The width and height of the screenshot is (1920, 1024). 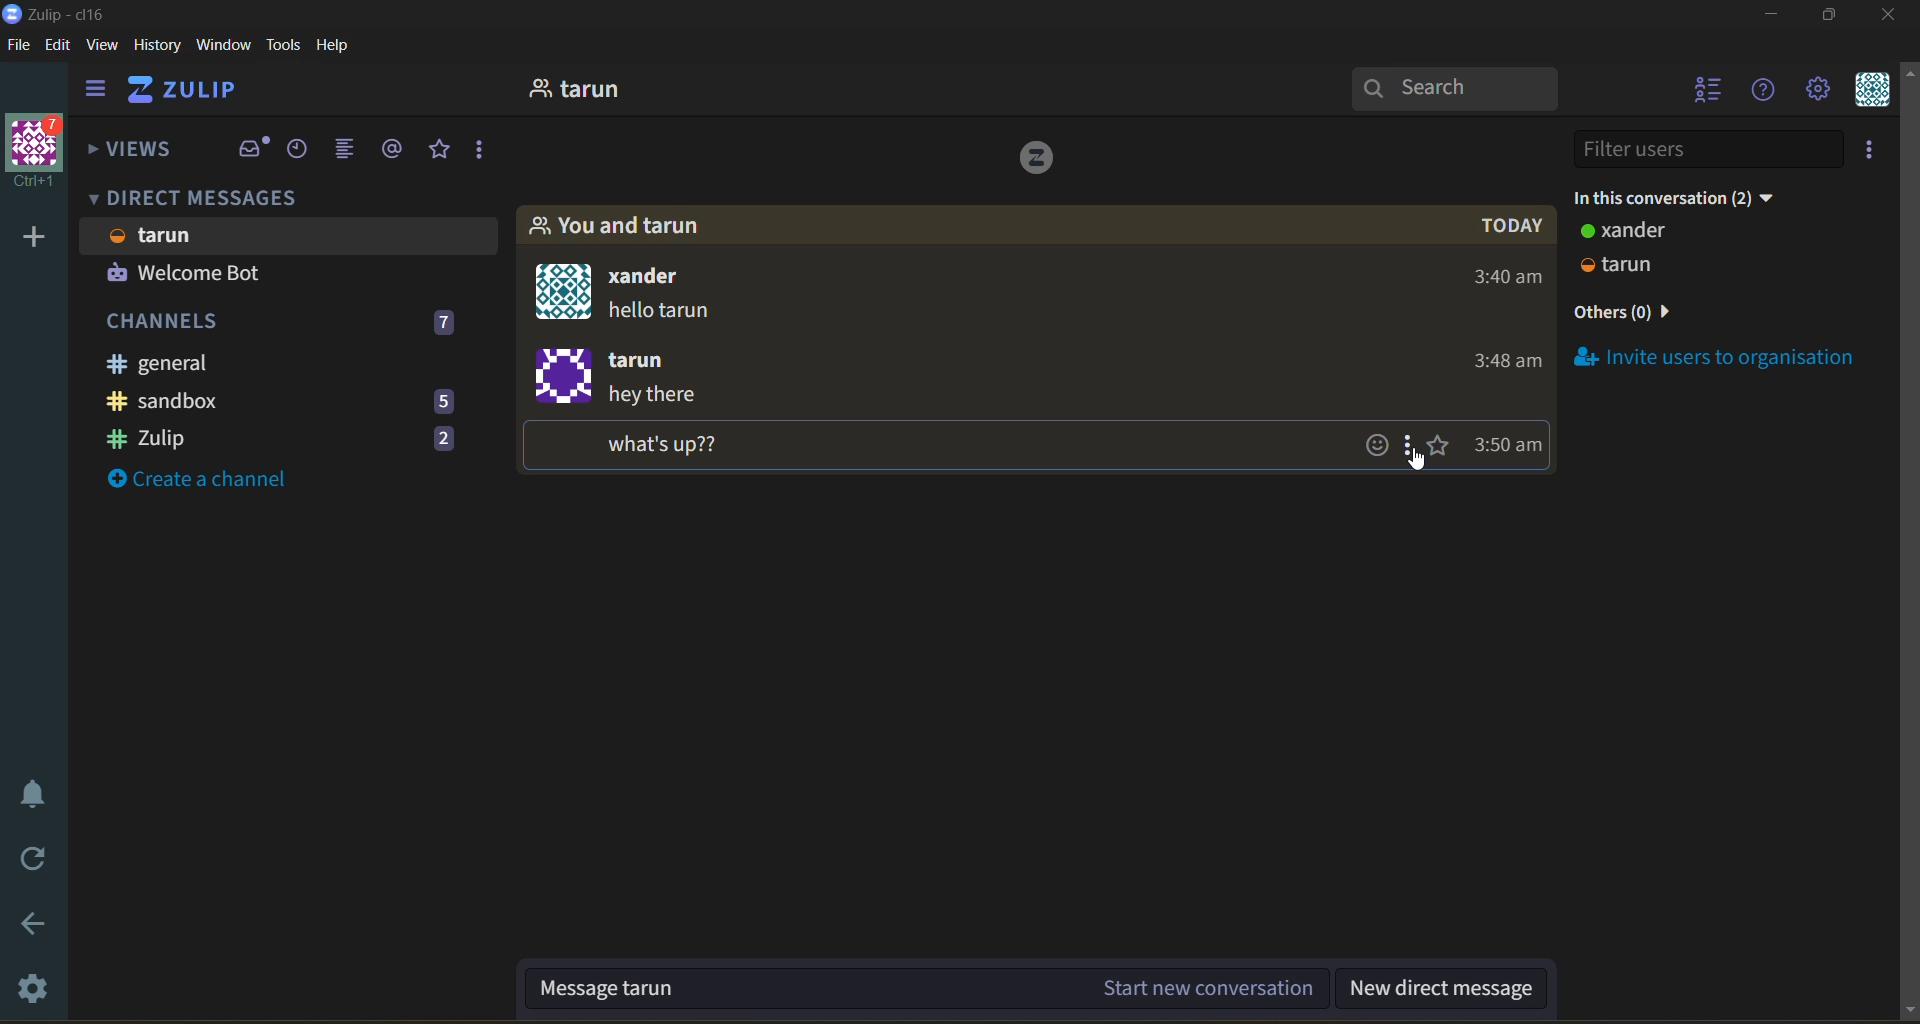 I want to click on in this conversation, so click(x=1685, y=198).